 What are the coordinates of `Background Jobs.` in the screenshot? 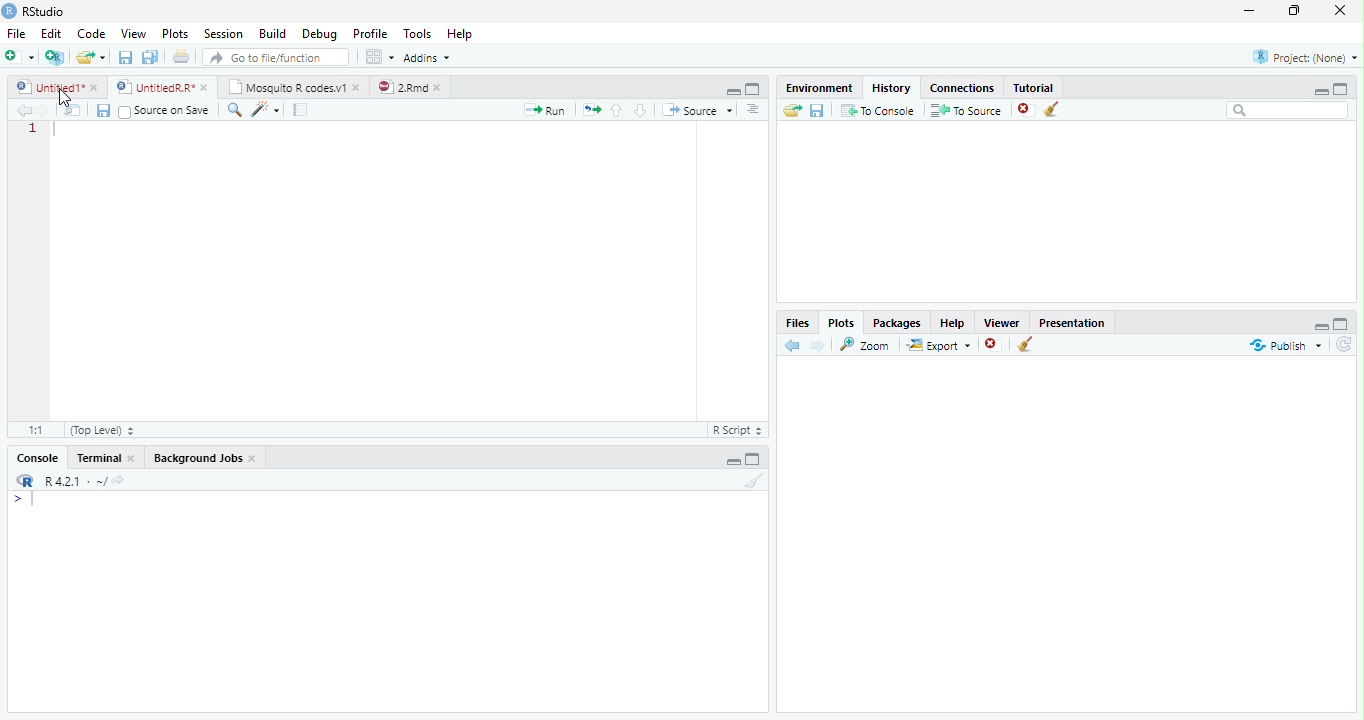 It's located at (206, 457).